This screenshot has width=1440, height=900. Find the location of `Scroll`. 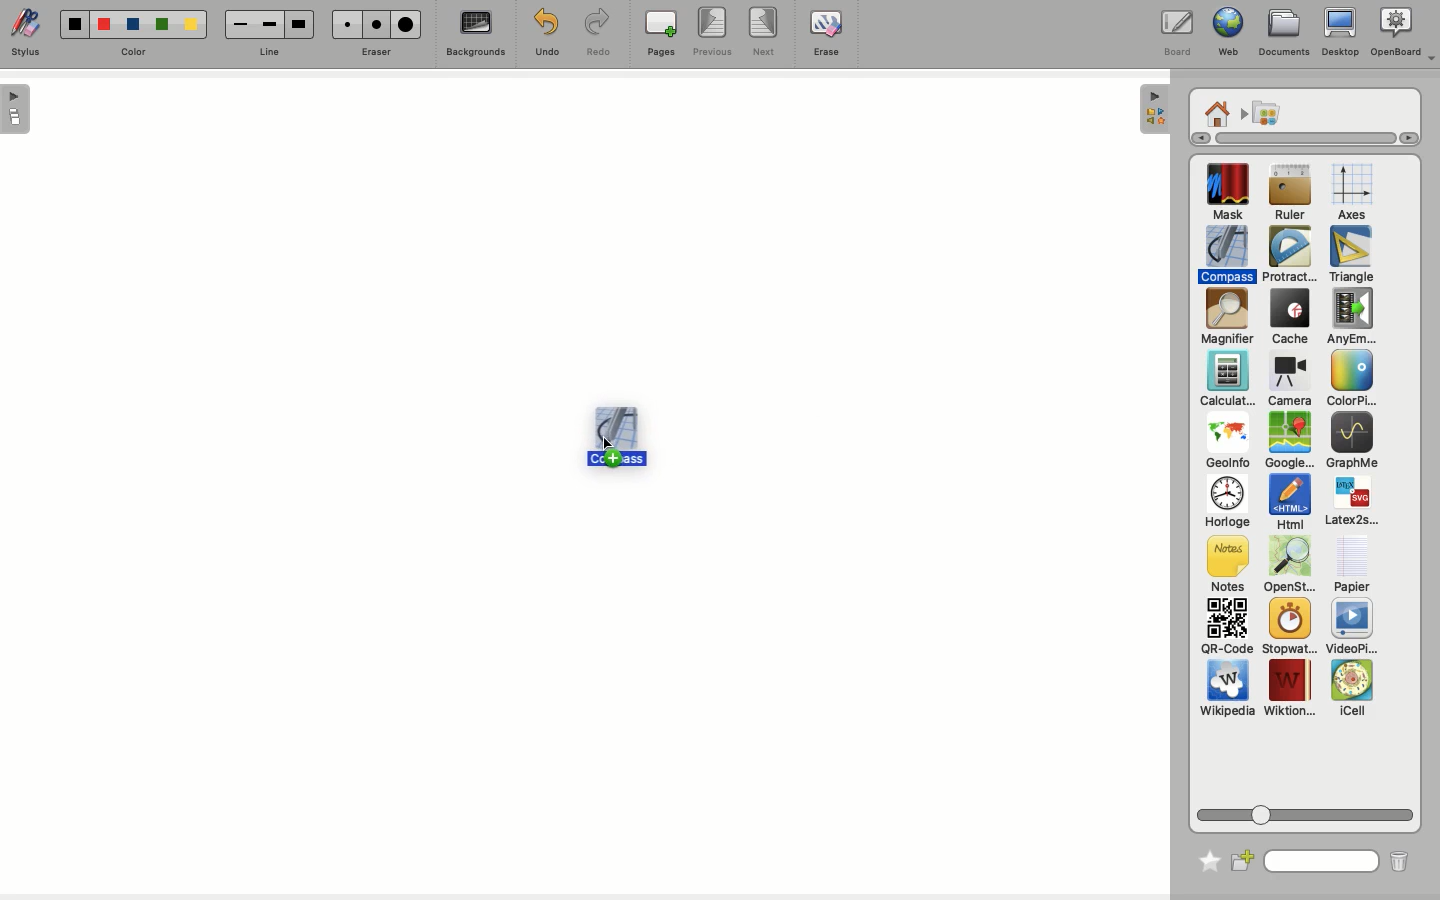

Scroll is located at coordinates (1296, 138).